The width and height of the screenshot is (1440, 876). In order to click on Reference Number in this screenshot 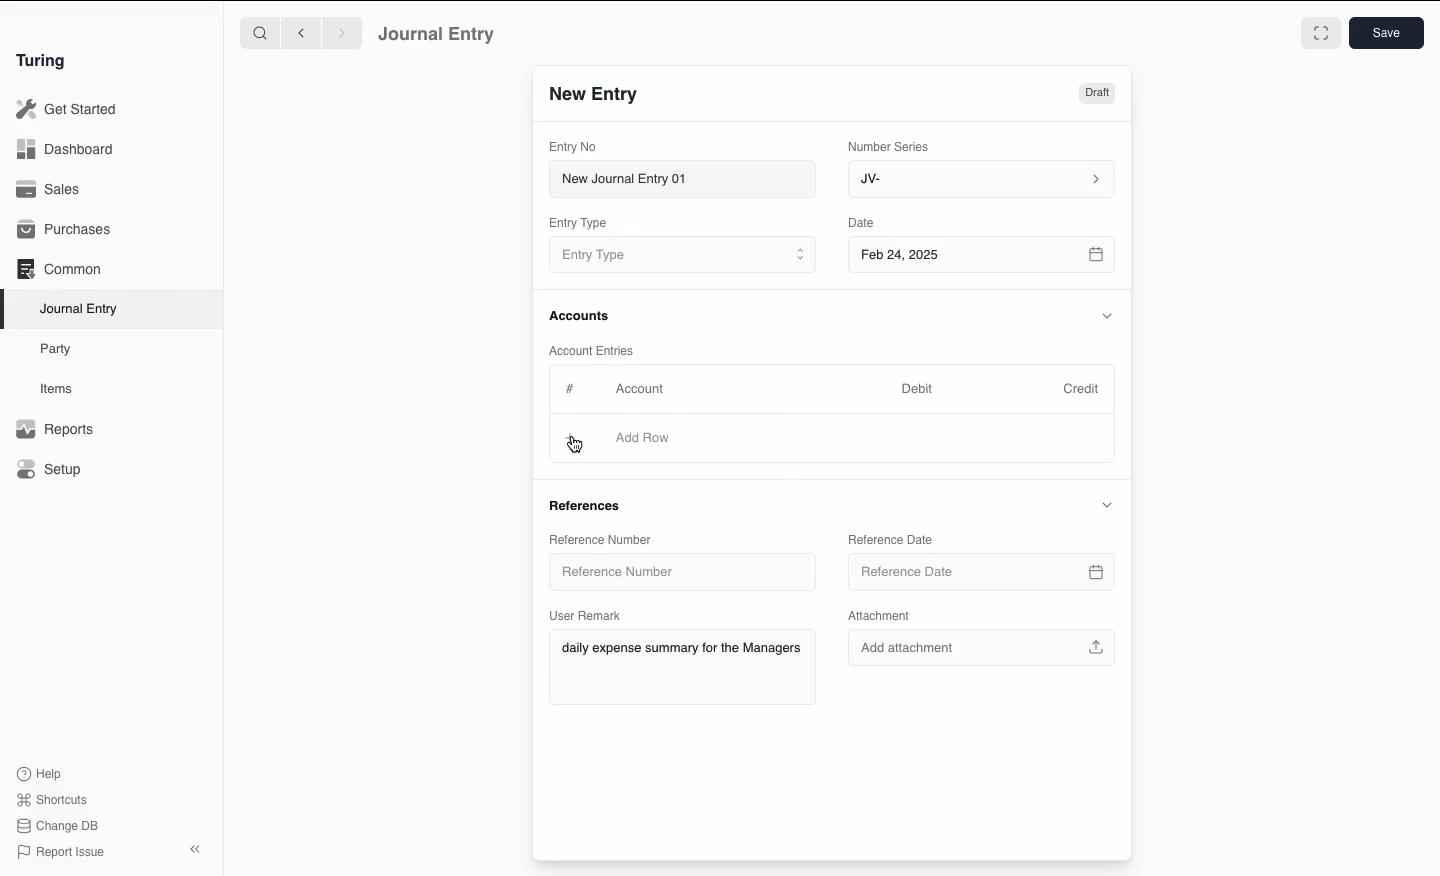, I will do `click(599, 539)`.